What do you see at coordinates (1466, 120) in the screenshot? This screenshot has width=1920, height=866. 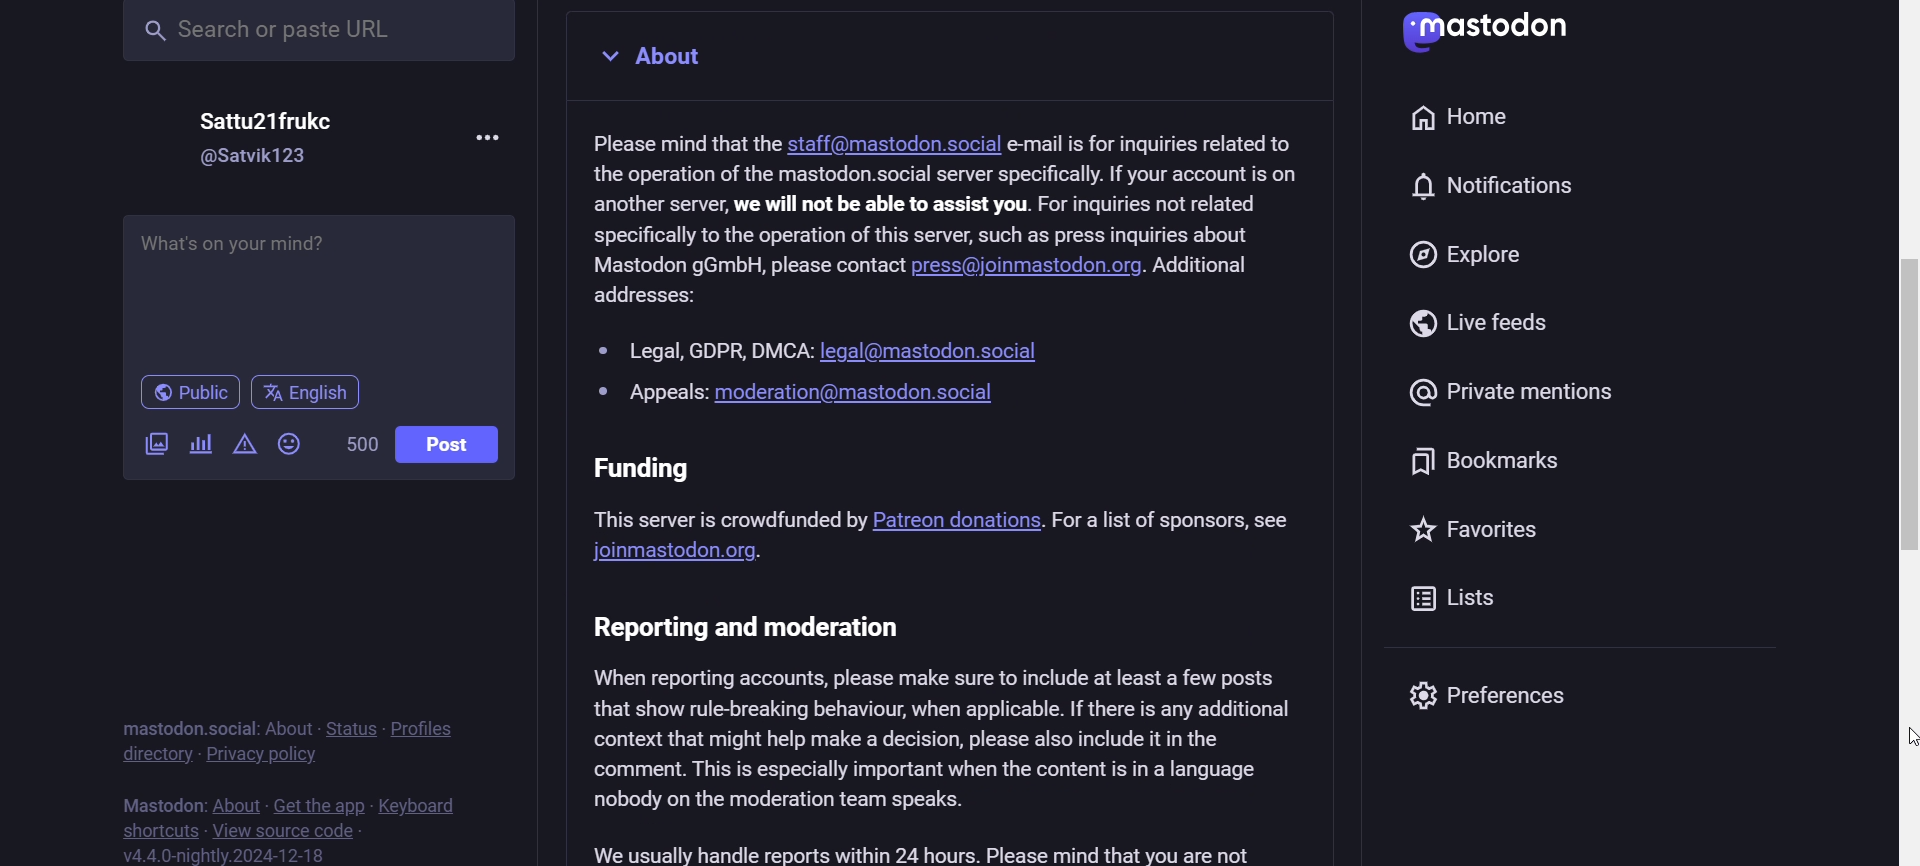 I see `home` at bounding box center [1466, 120].